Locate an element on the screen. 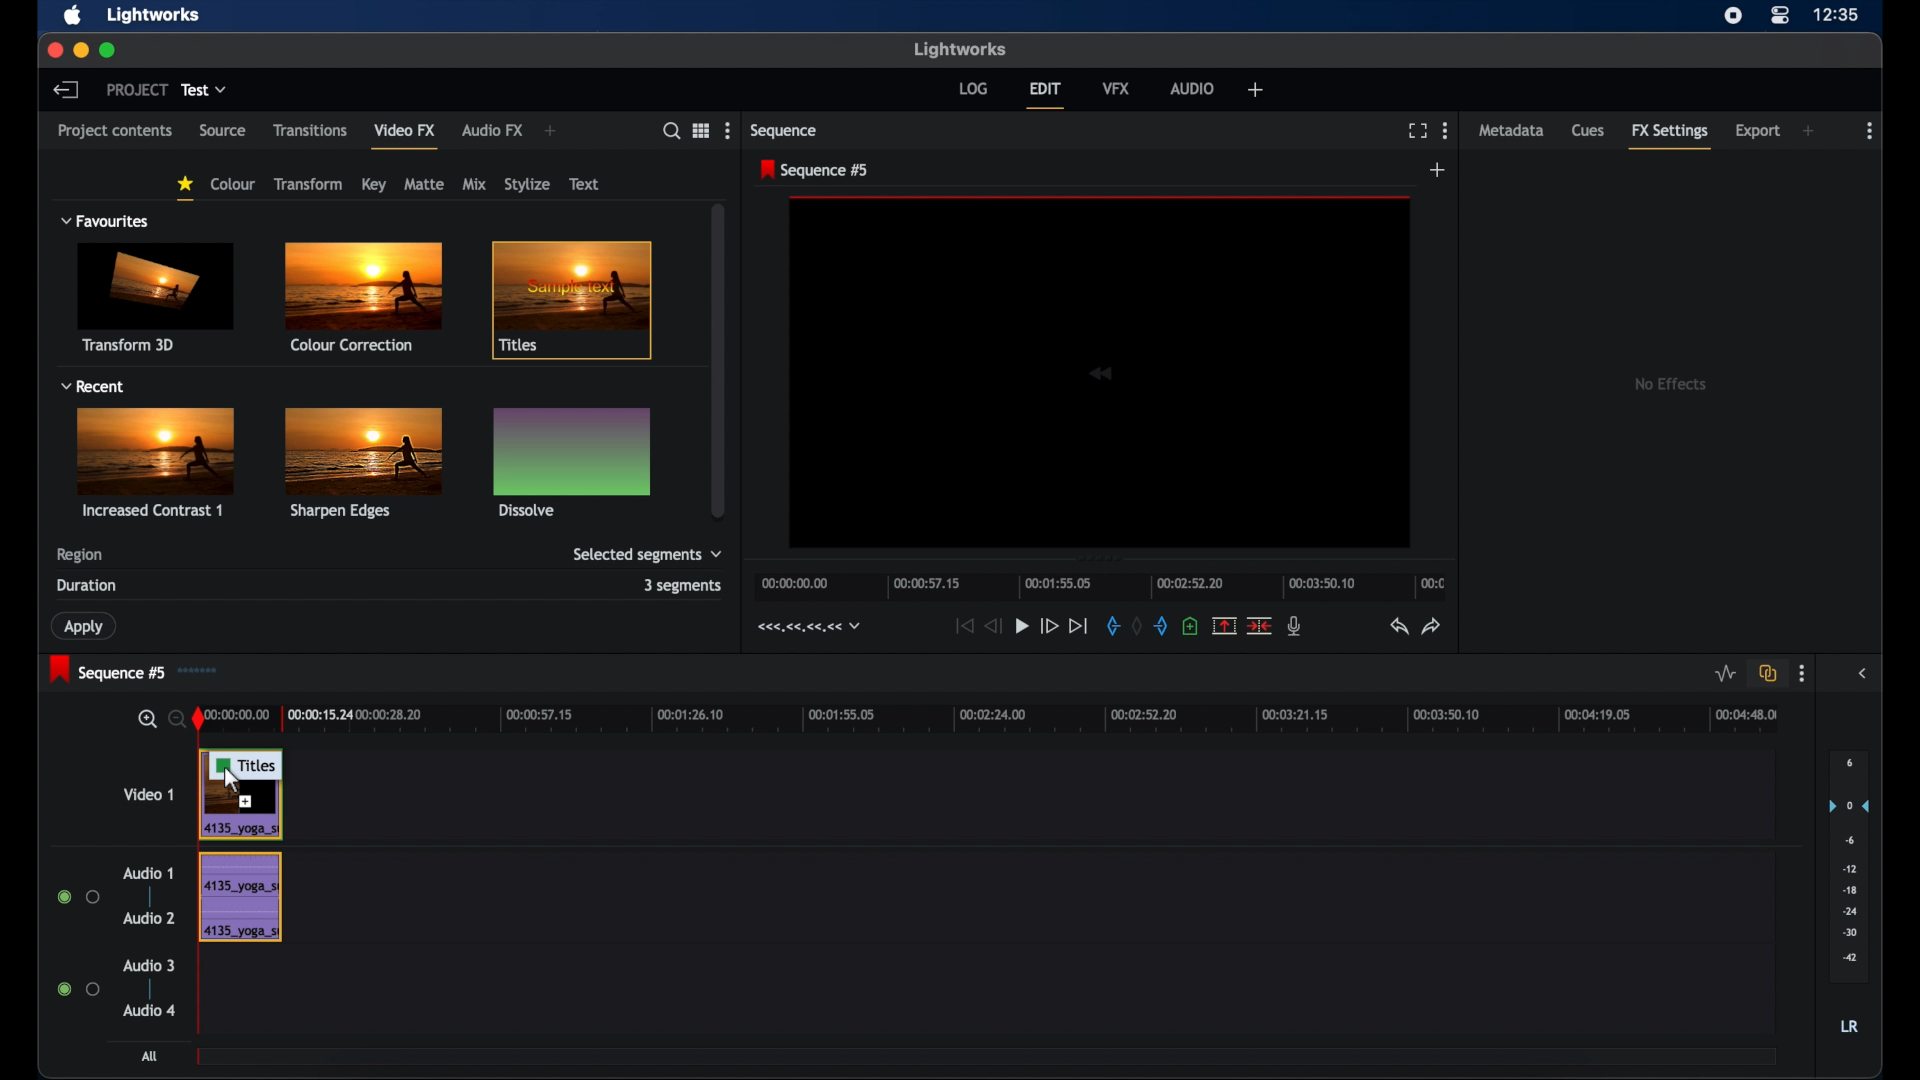  region is located at coordinates (80, 555).